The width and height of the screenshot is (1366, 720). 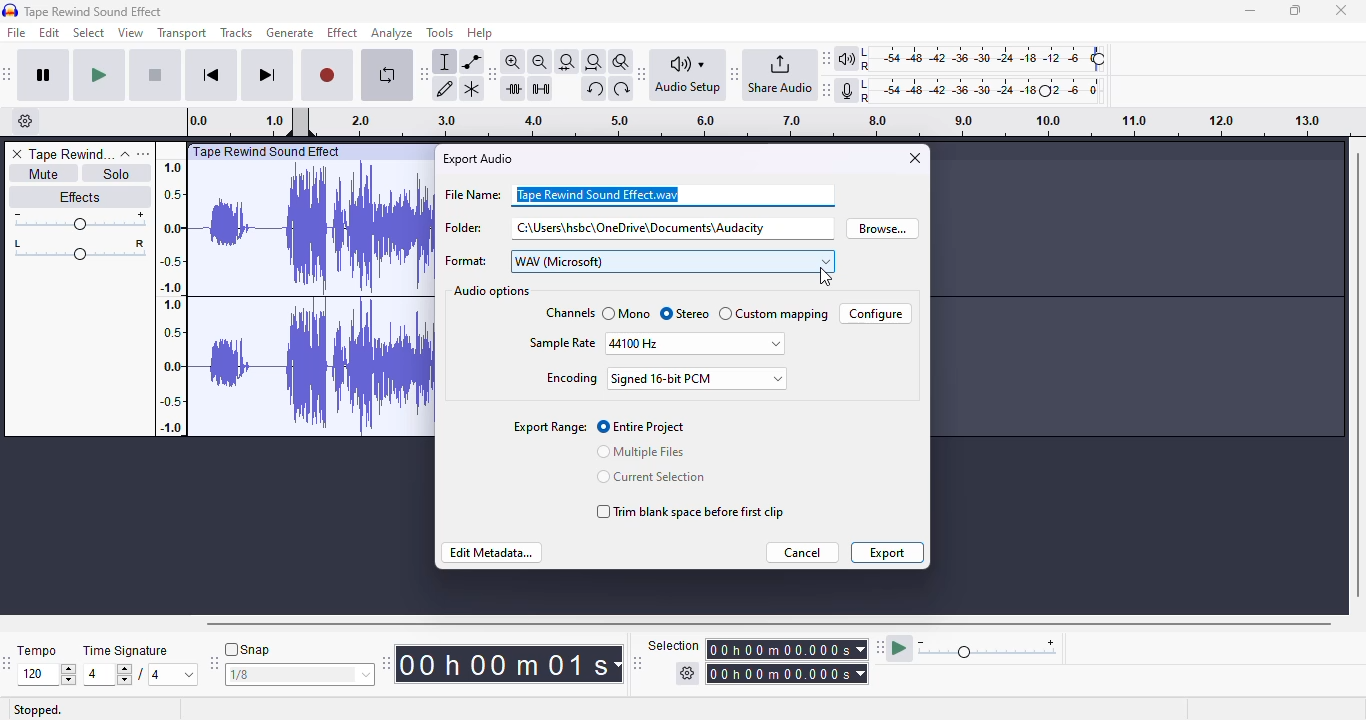 I want to click on tempo, so click(x=46, y=666).